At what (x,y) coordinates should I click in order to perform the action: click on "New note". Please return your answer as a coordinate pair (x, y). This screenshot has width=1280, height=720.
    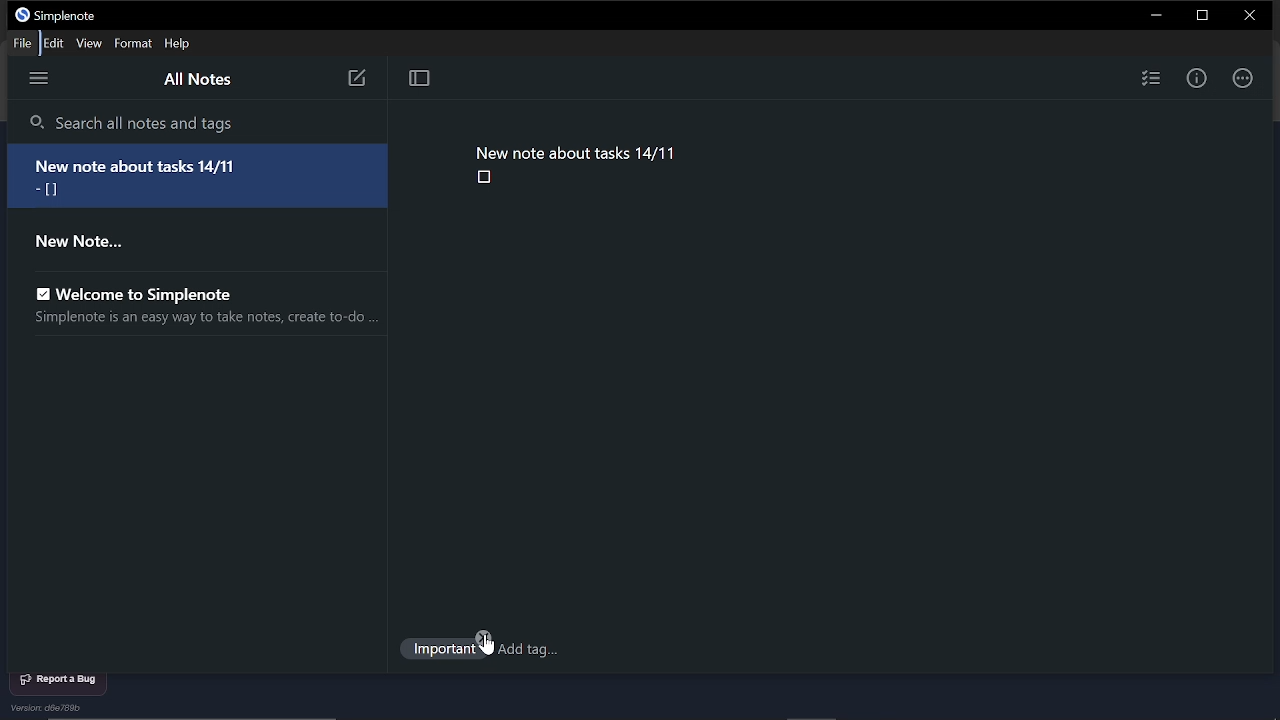
    Looking at the image, I should click on (185, 239).